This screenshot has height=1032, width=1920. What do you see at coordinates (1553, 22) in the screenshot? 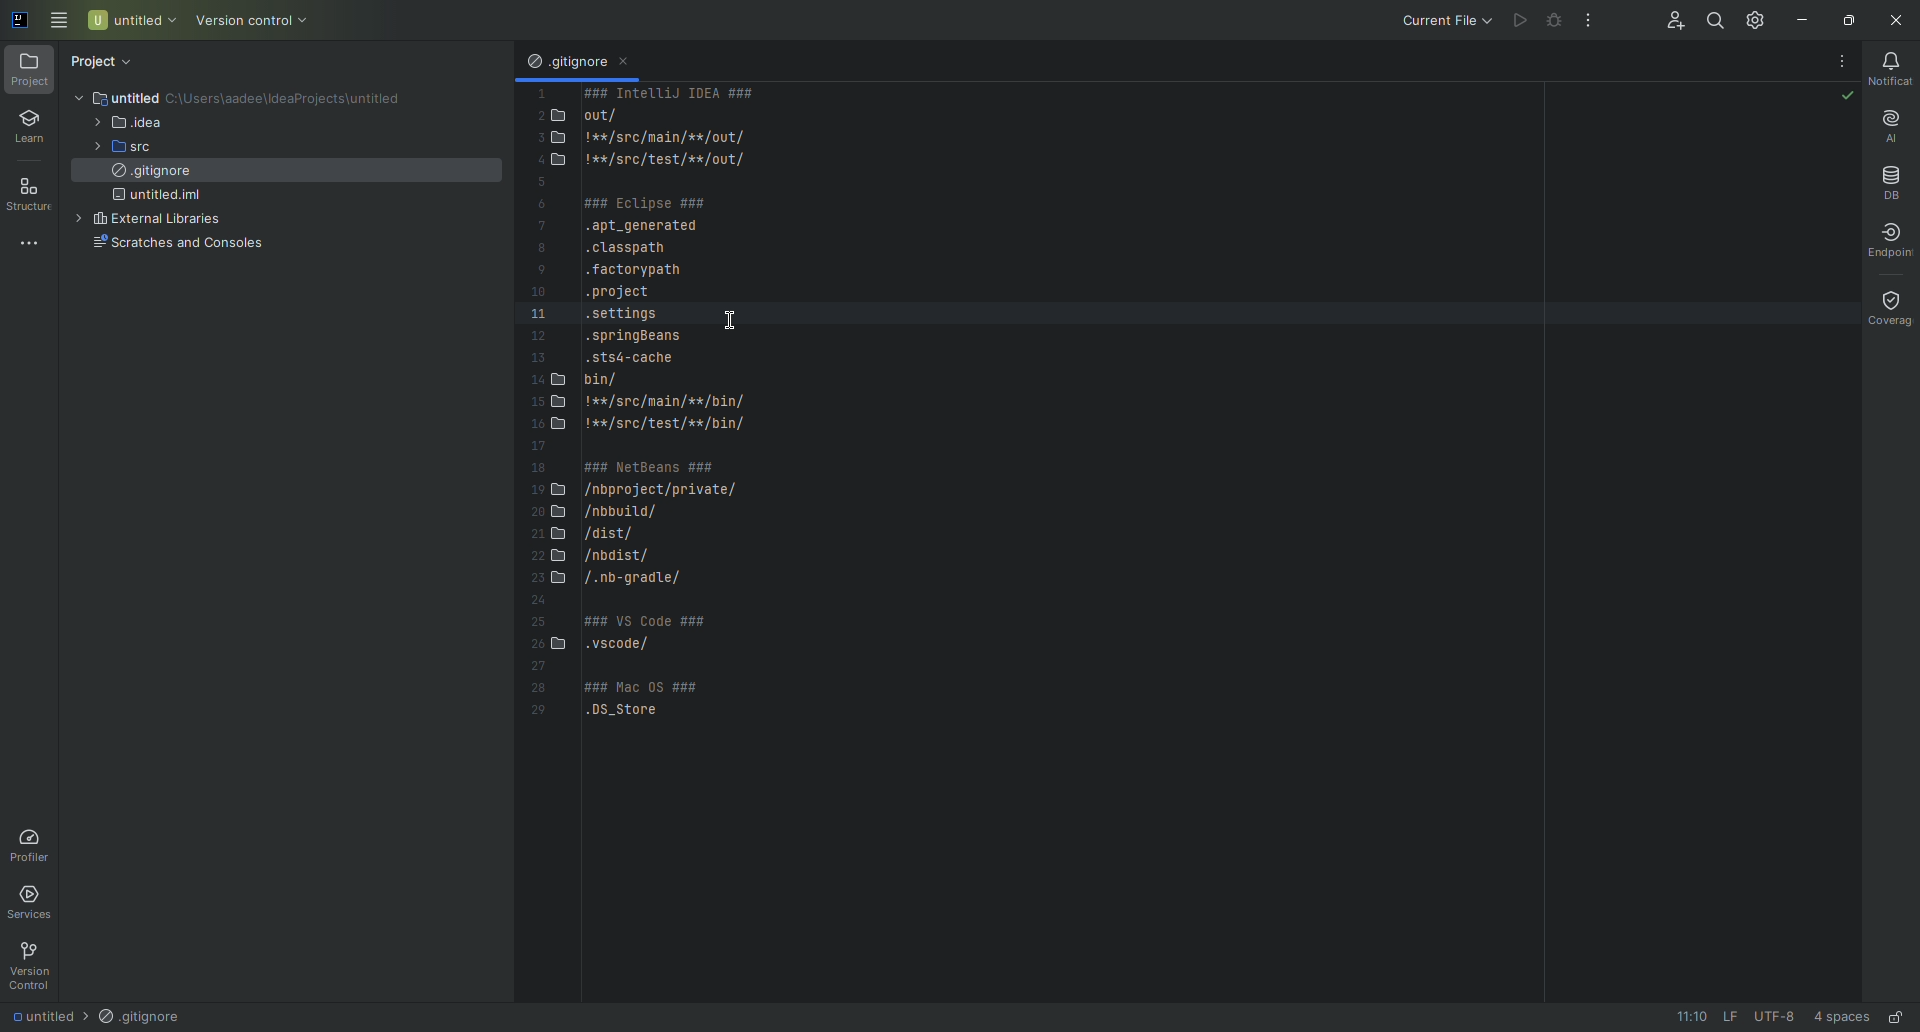
I see `Debug` at bounding box center [1553, 22].